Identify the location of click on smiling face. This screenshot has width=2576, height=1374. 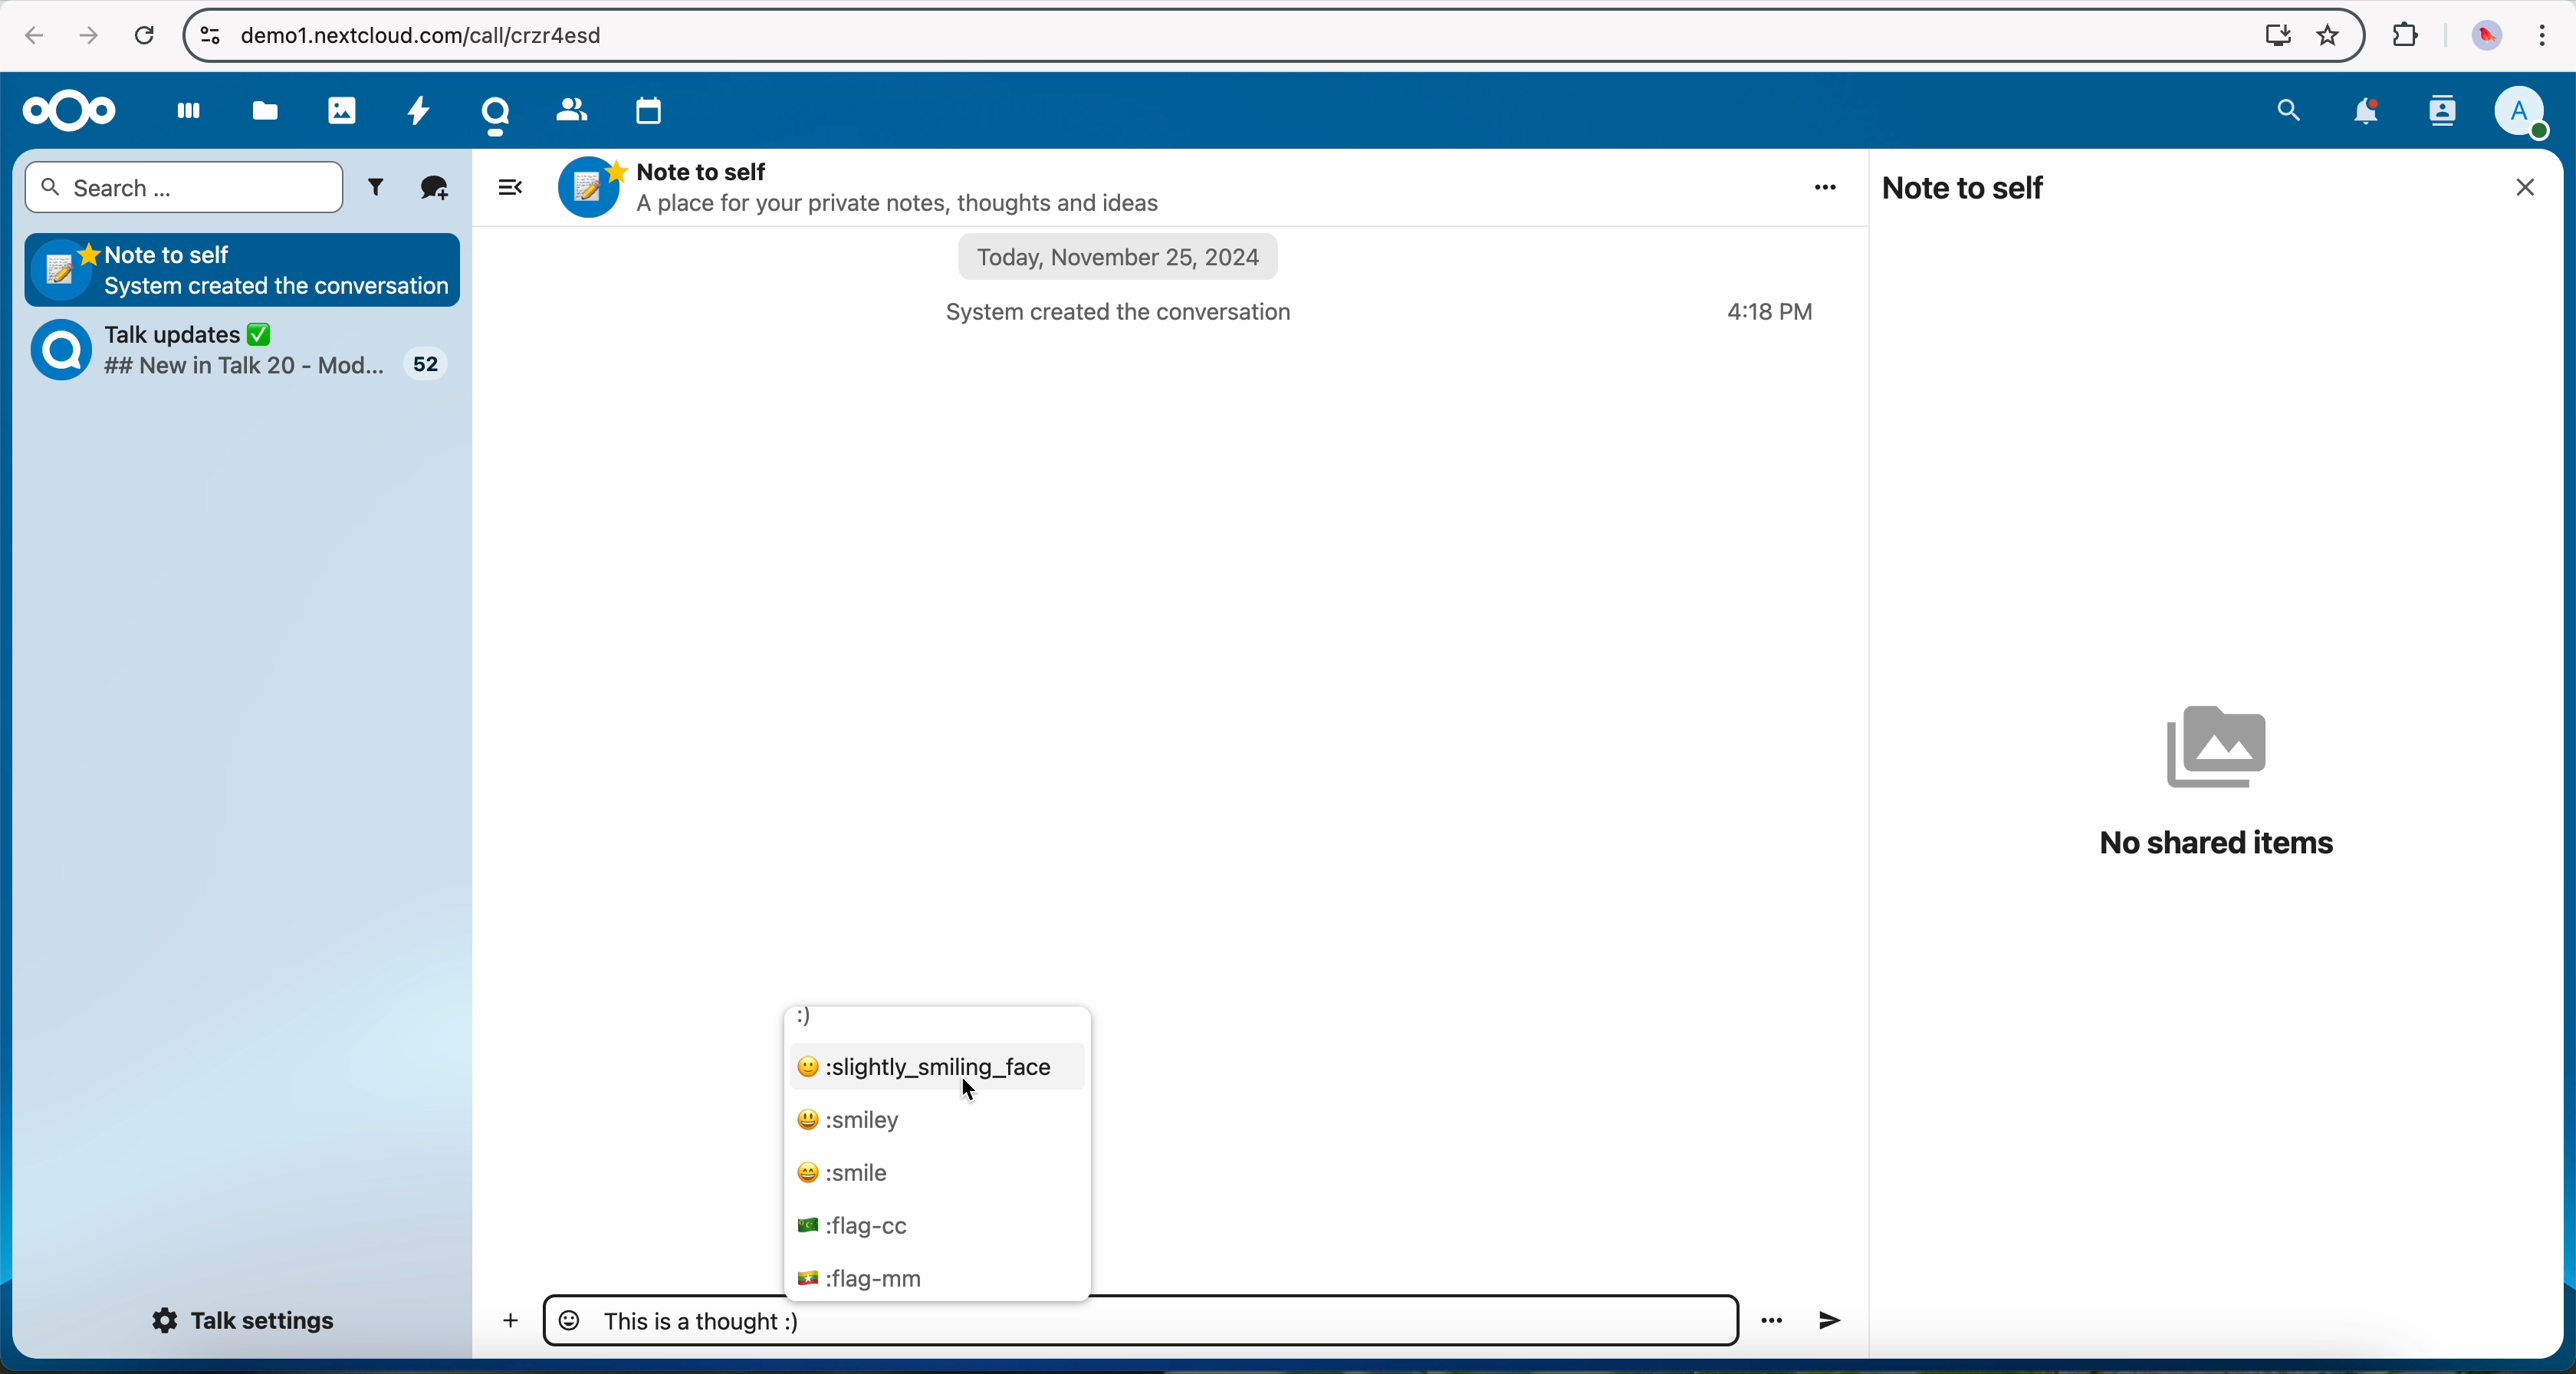
(938, 1069).